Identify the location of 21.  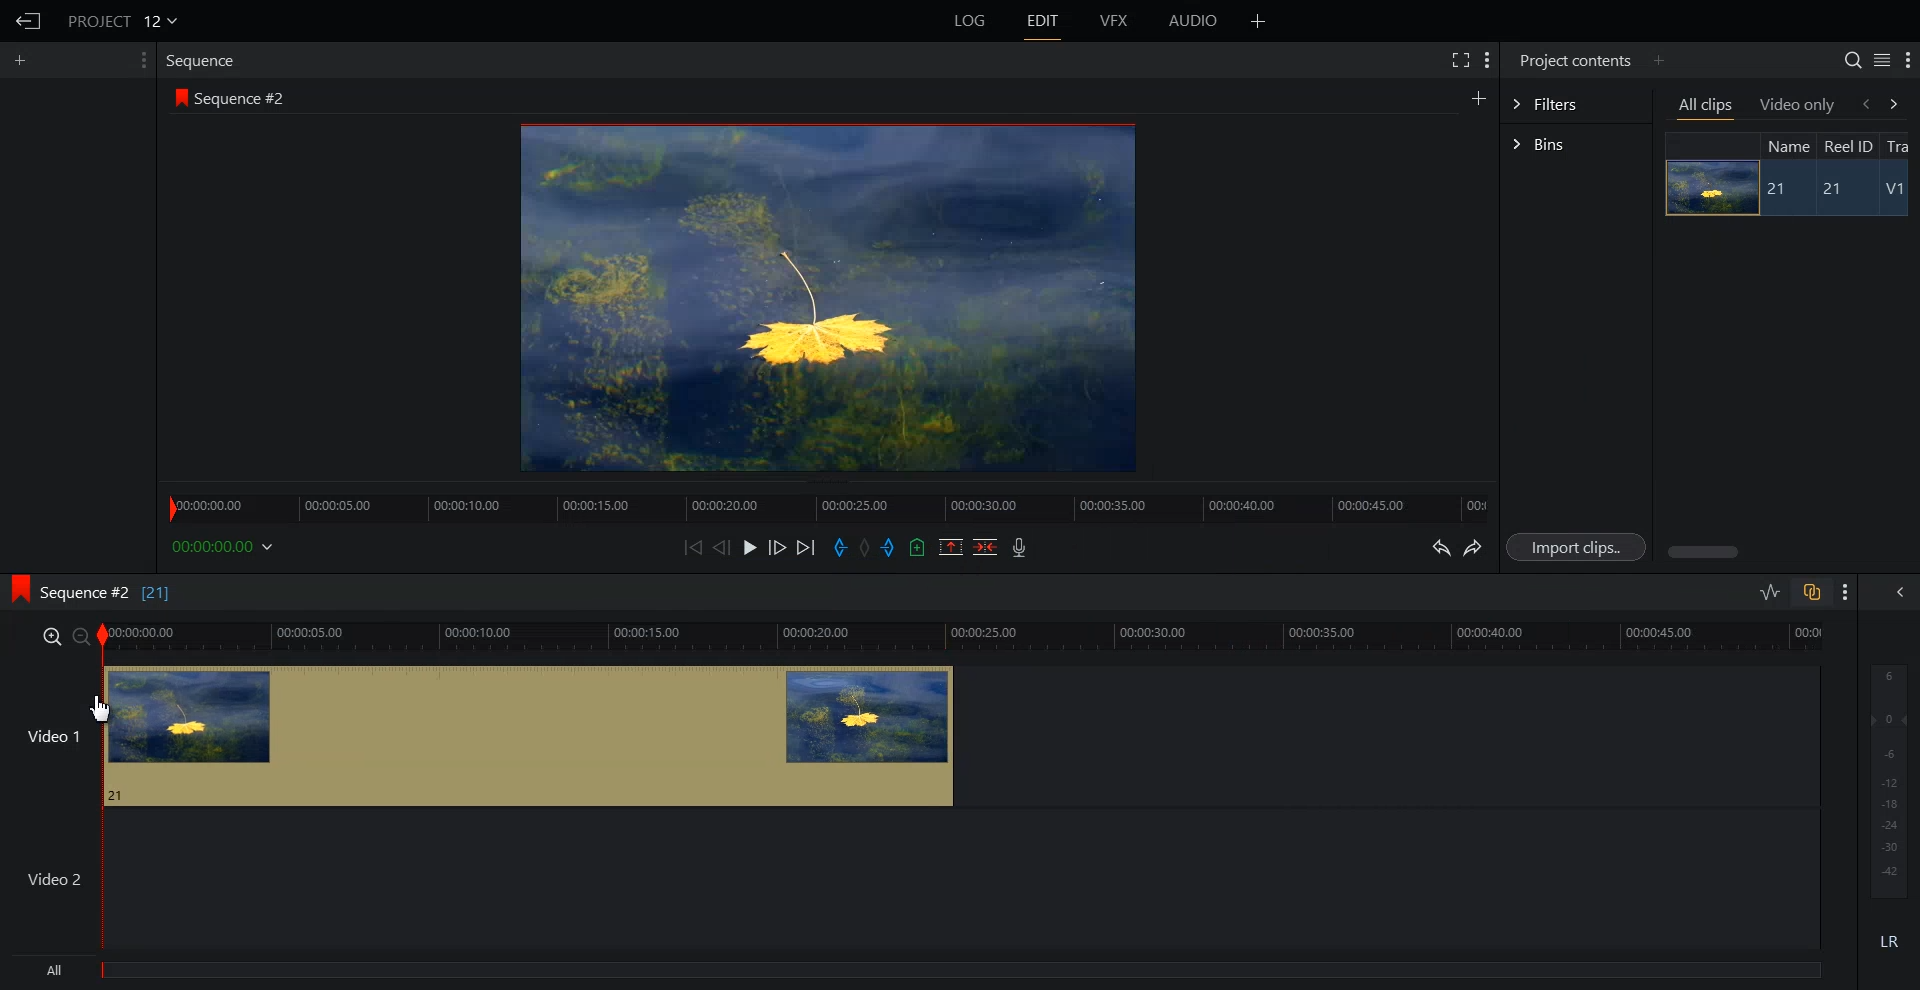
(1779, 189).